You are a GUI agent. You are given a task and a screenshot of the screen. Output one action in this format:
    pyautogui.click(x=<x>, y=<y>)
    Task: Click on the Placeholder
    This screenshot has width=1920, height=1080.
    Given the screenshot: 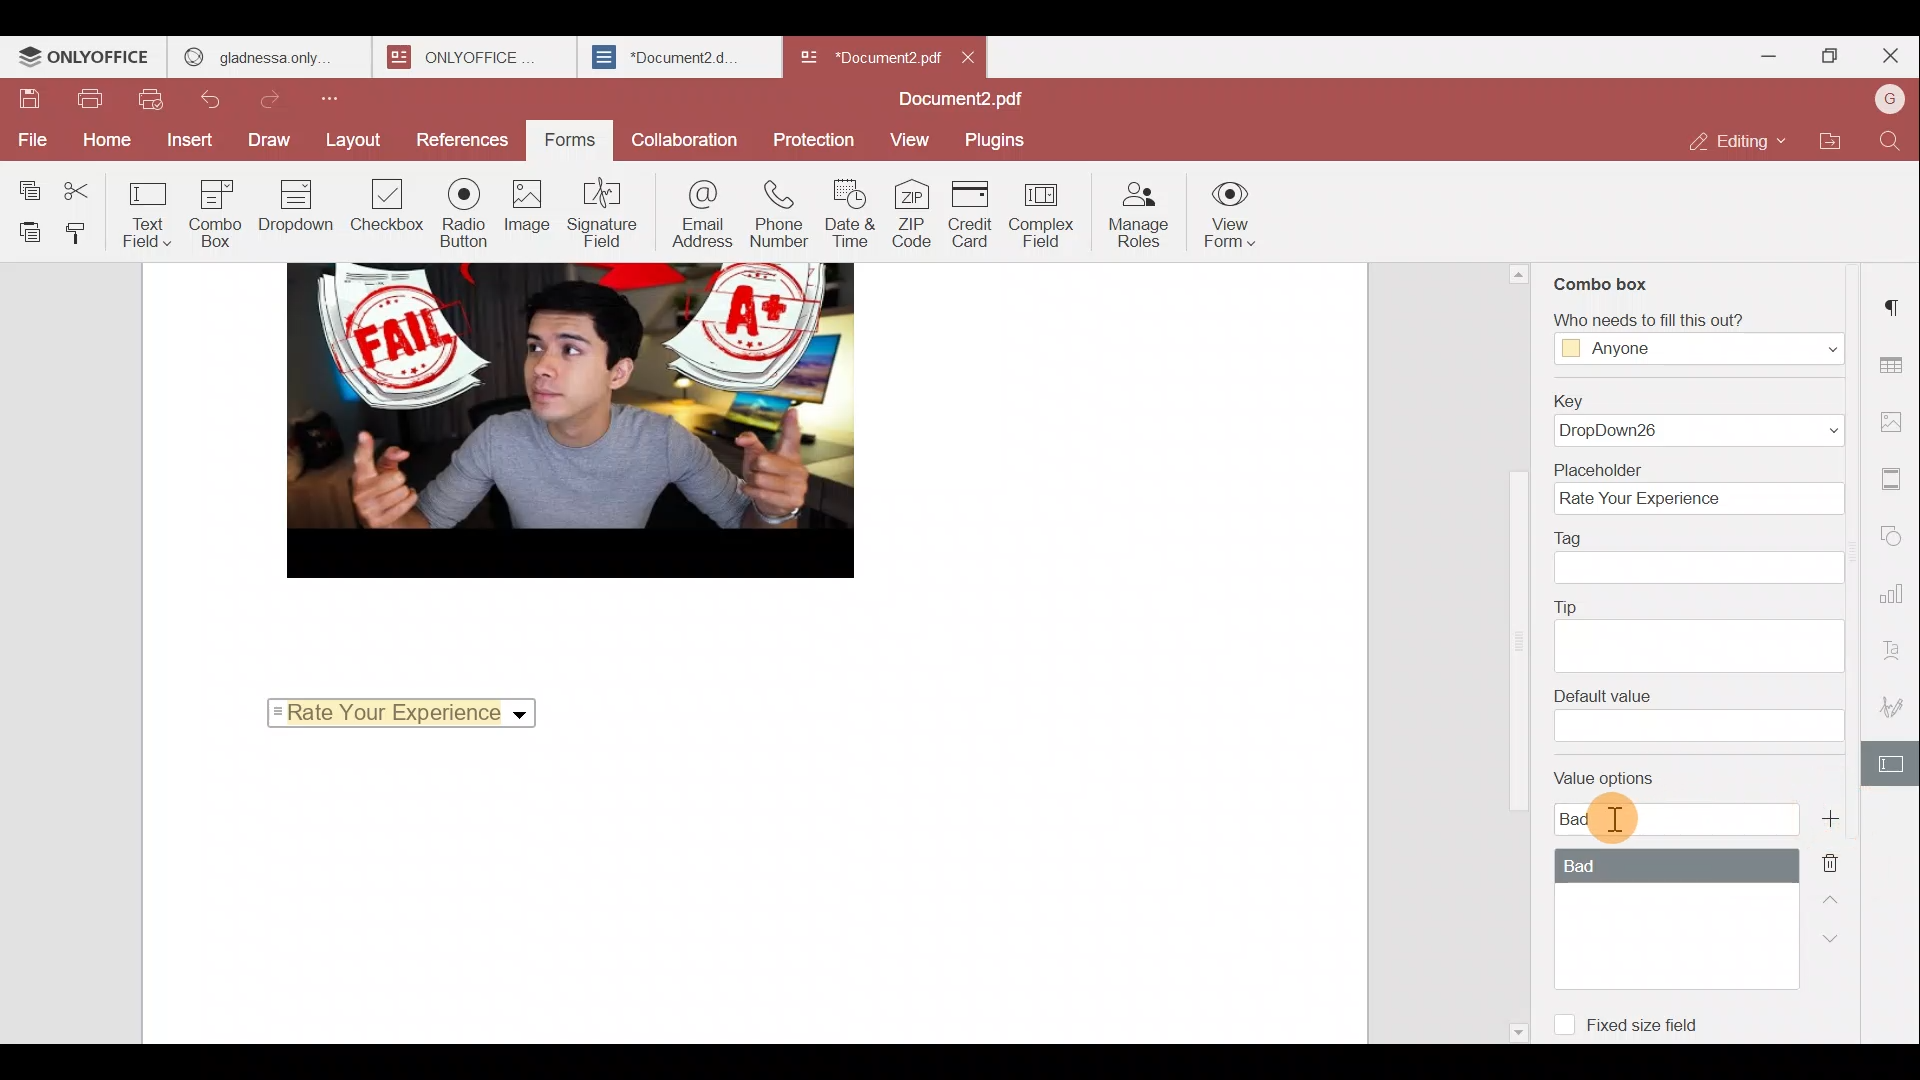 What is the action you would take?
    pyautogui.click(x=1696, y=486)
    